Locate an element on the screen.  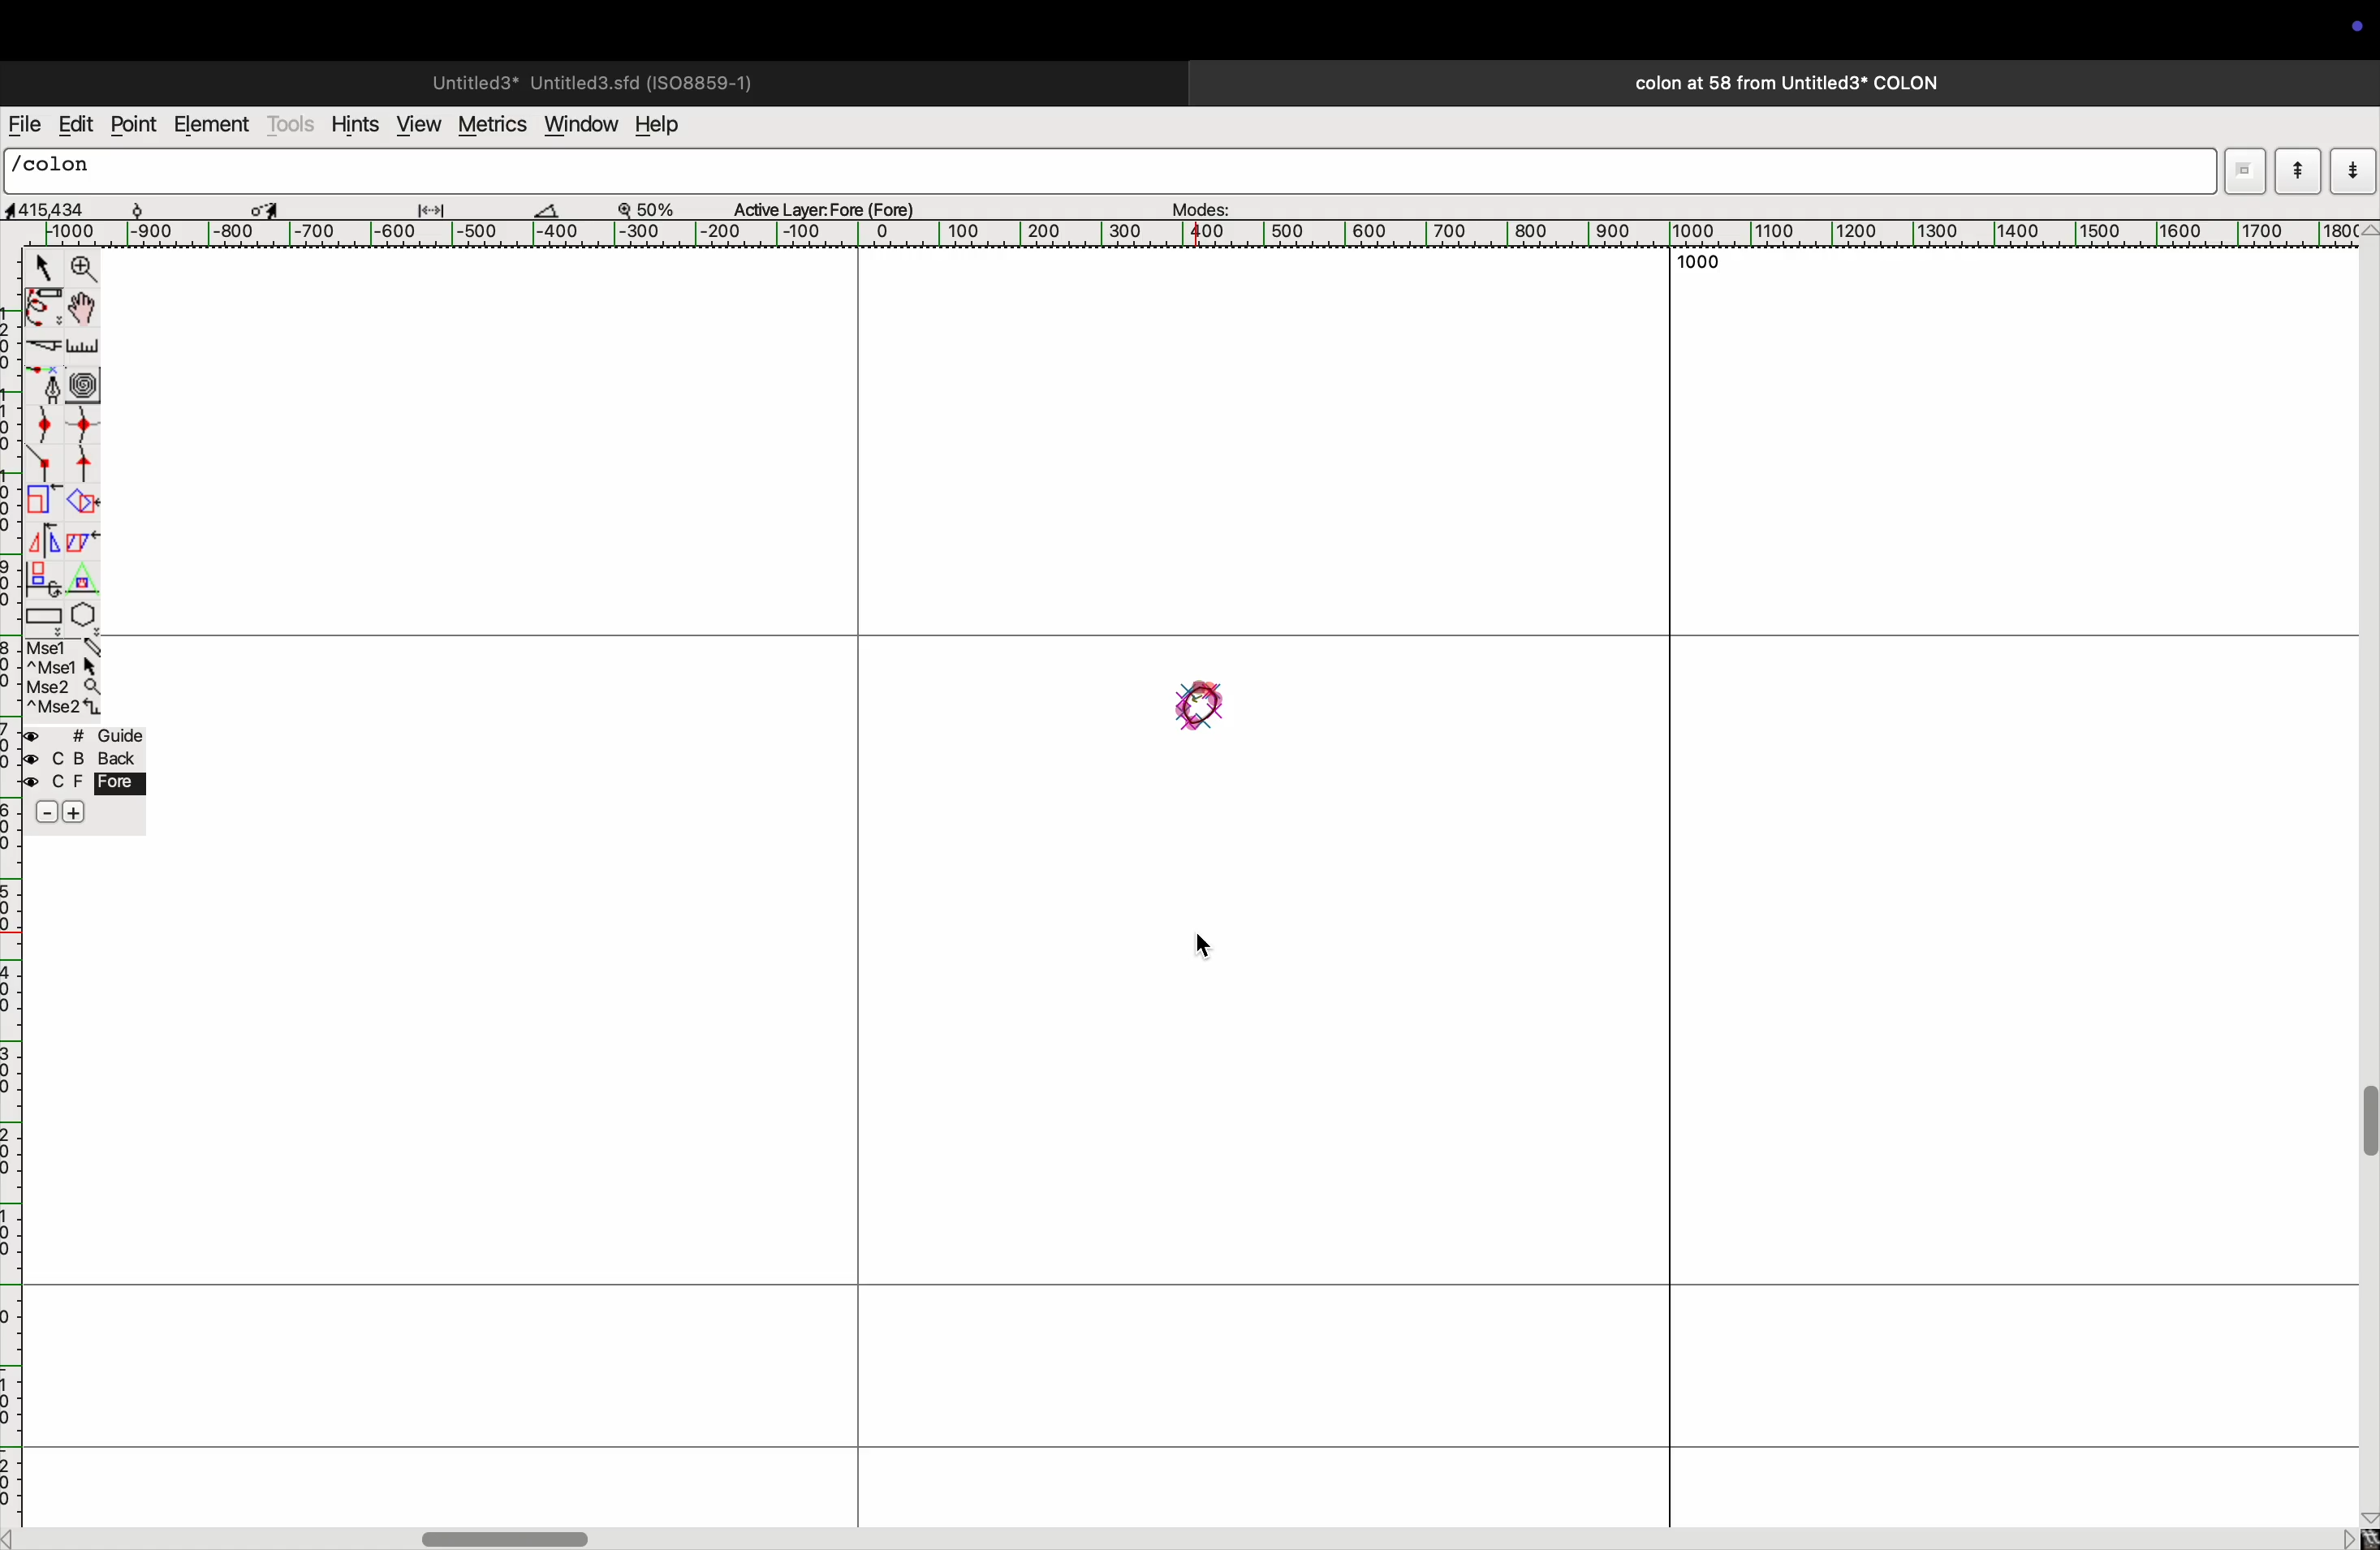
zoom is located at coordinates (85, 269).